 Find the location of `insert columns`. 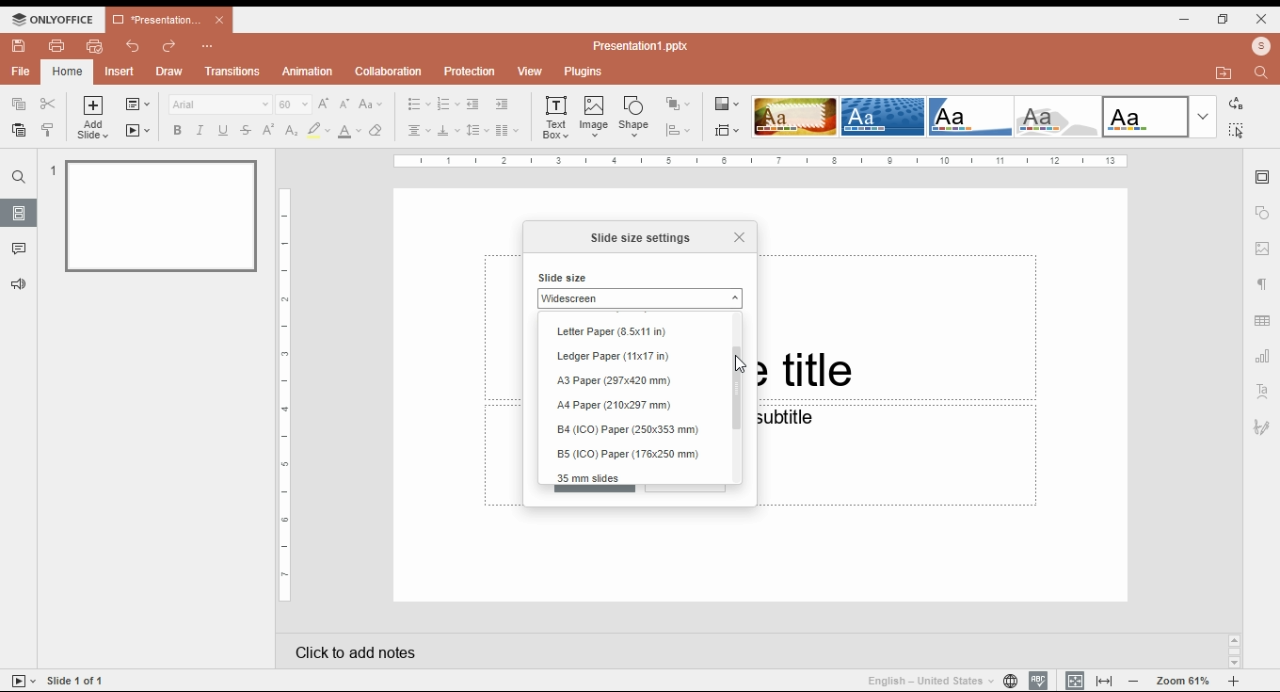

insert columns is located at coordinates (507, 132).